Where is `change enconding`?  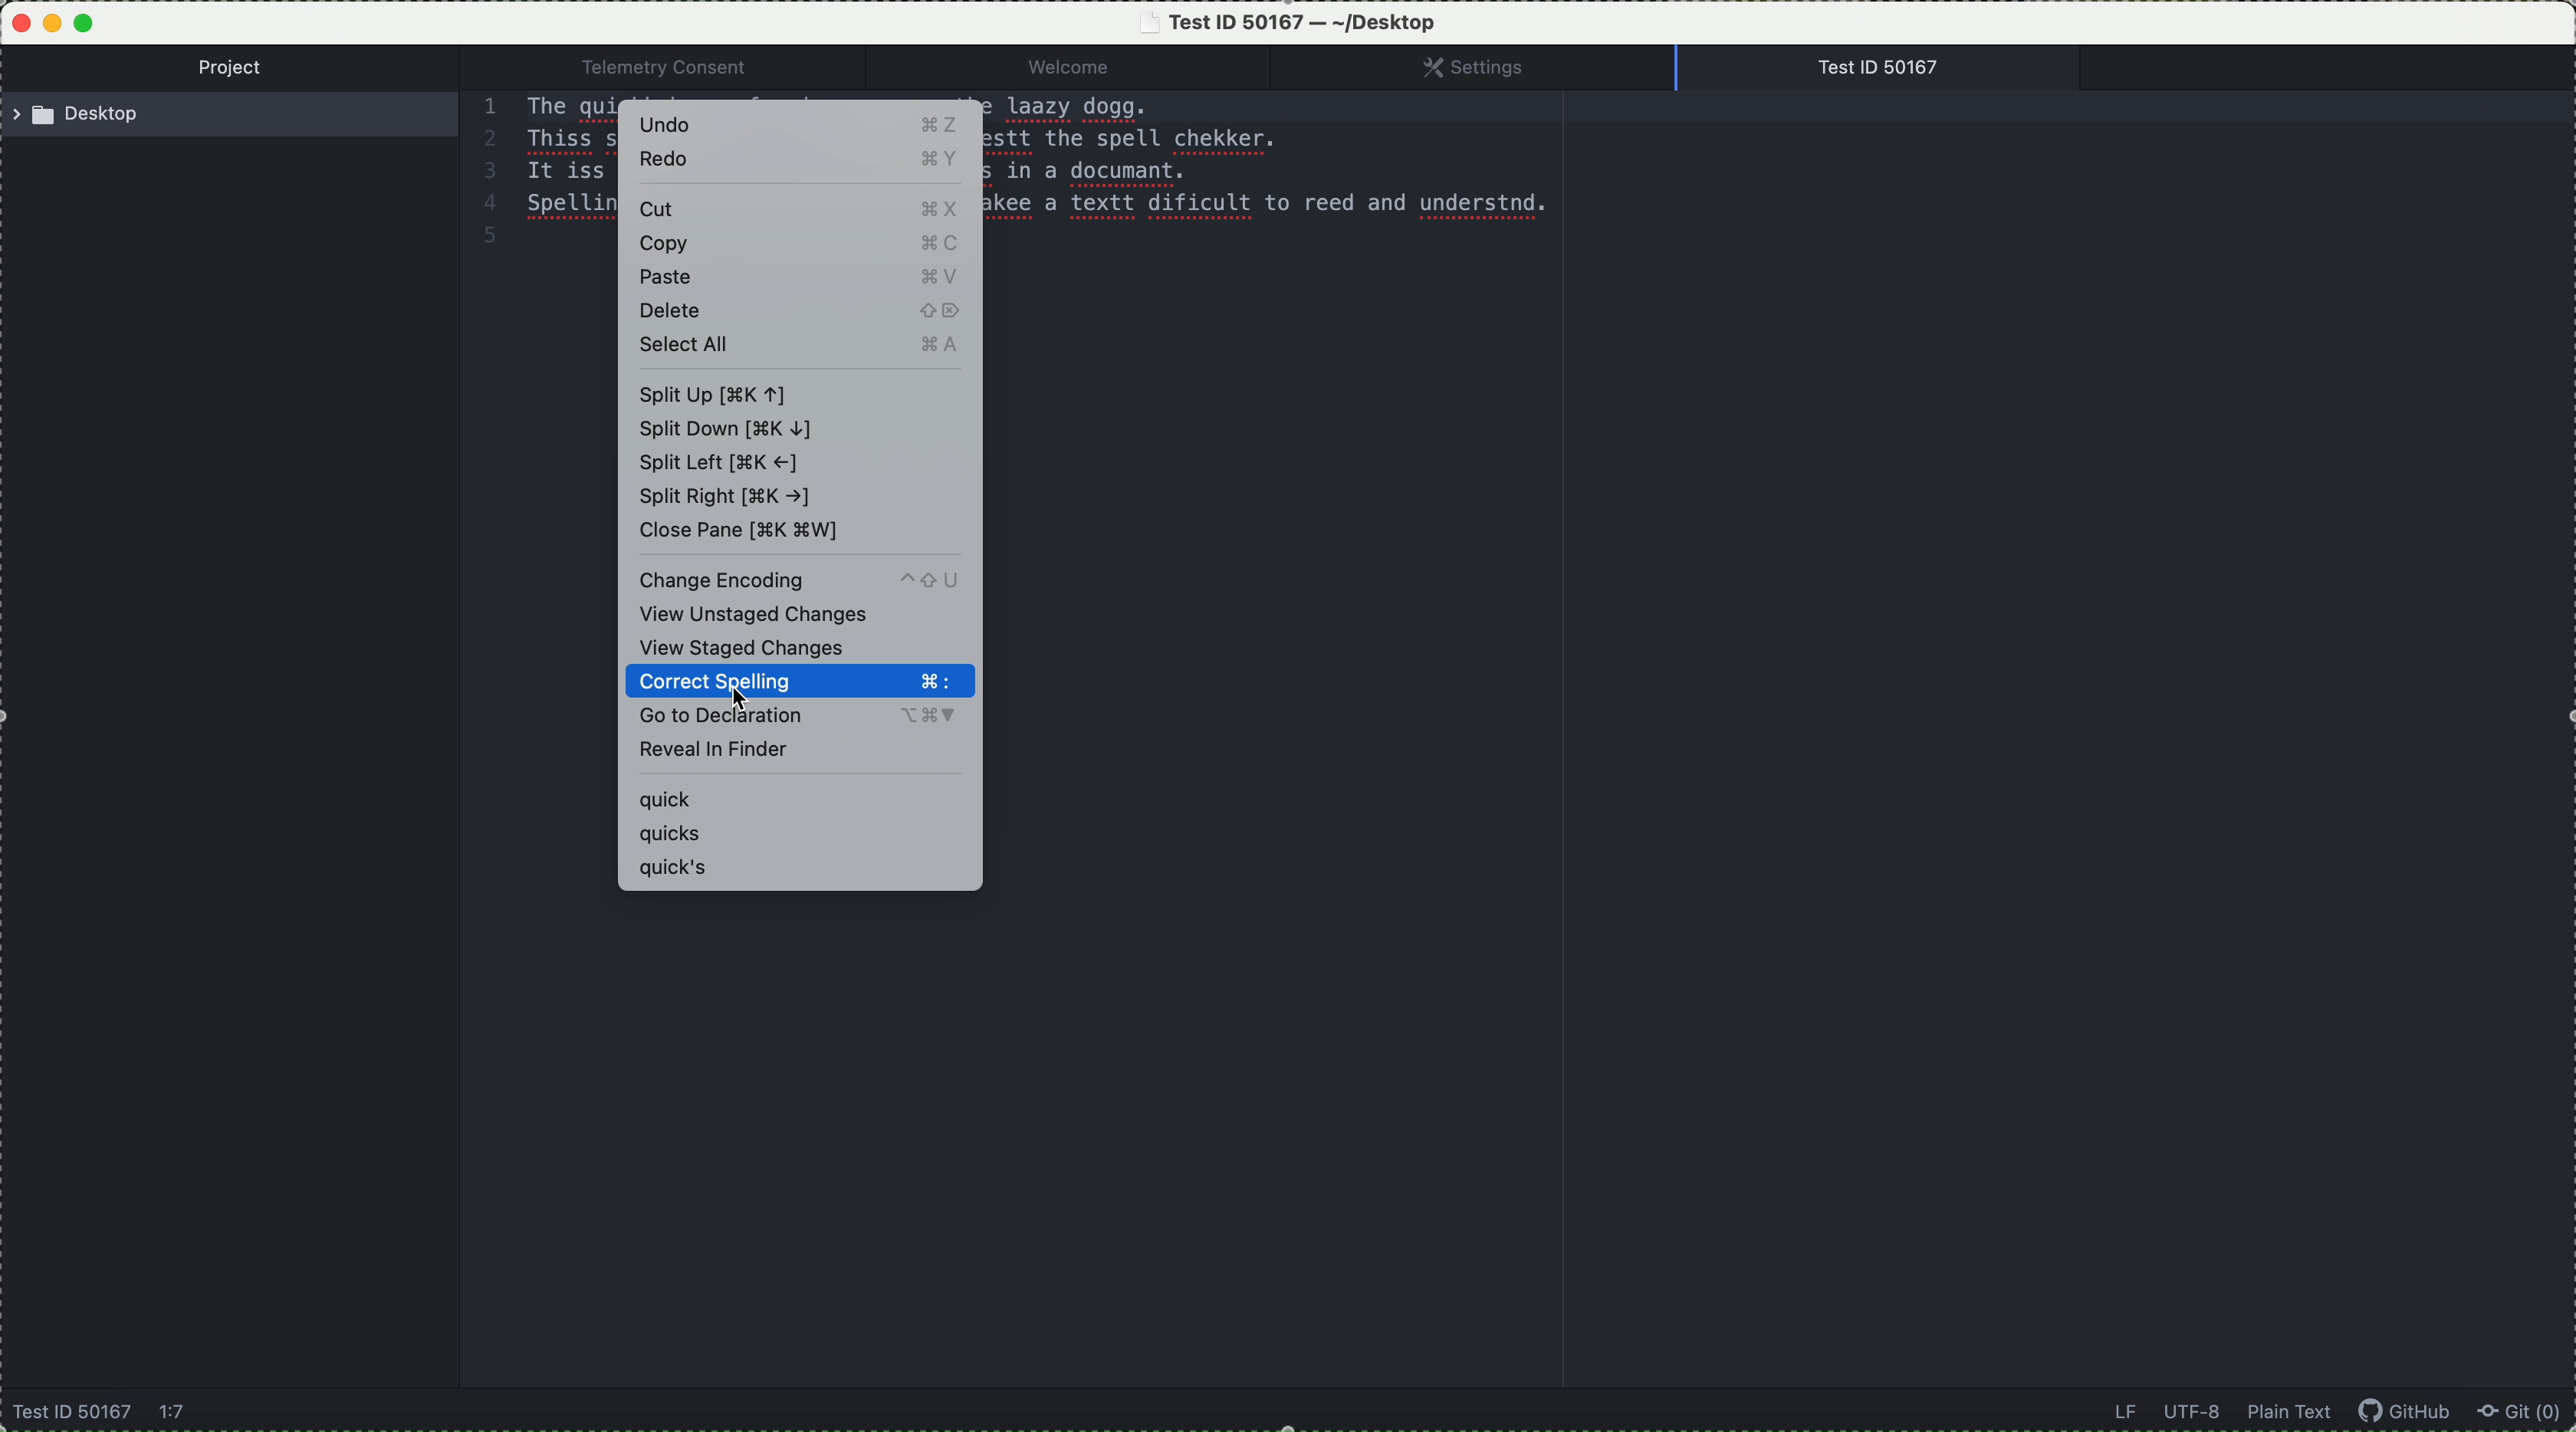 change enconding is located at coordinates (800, 579).